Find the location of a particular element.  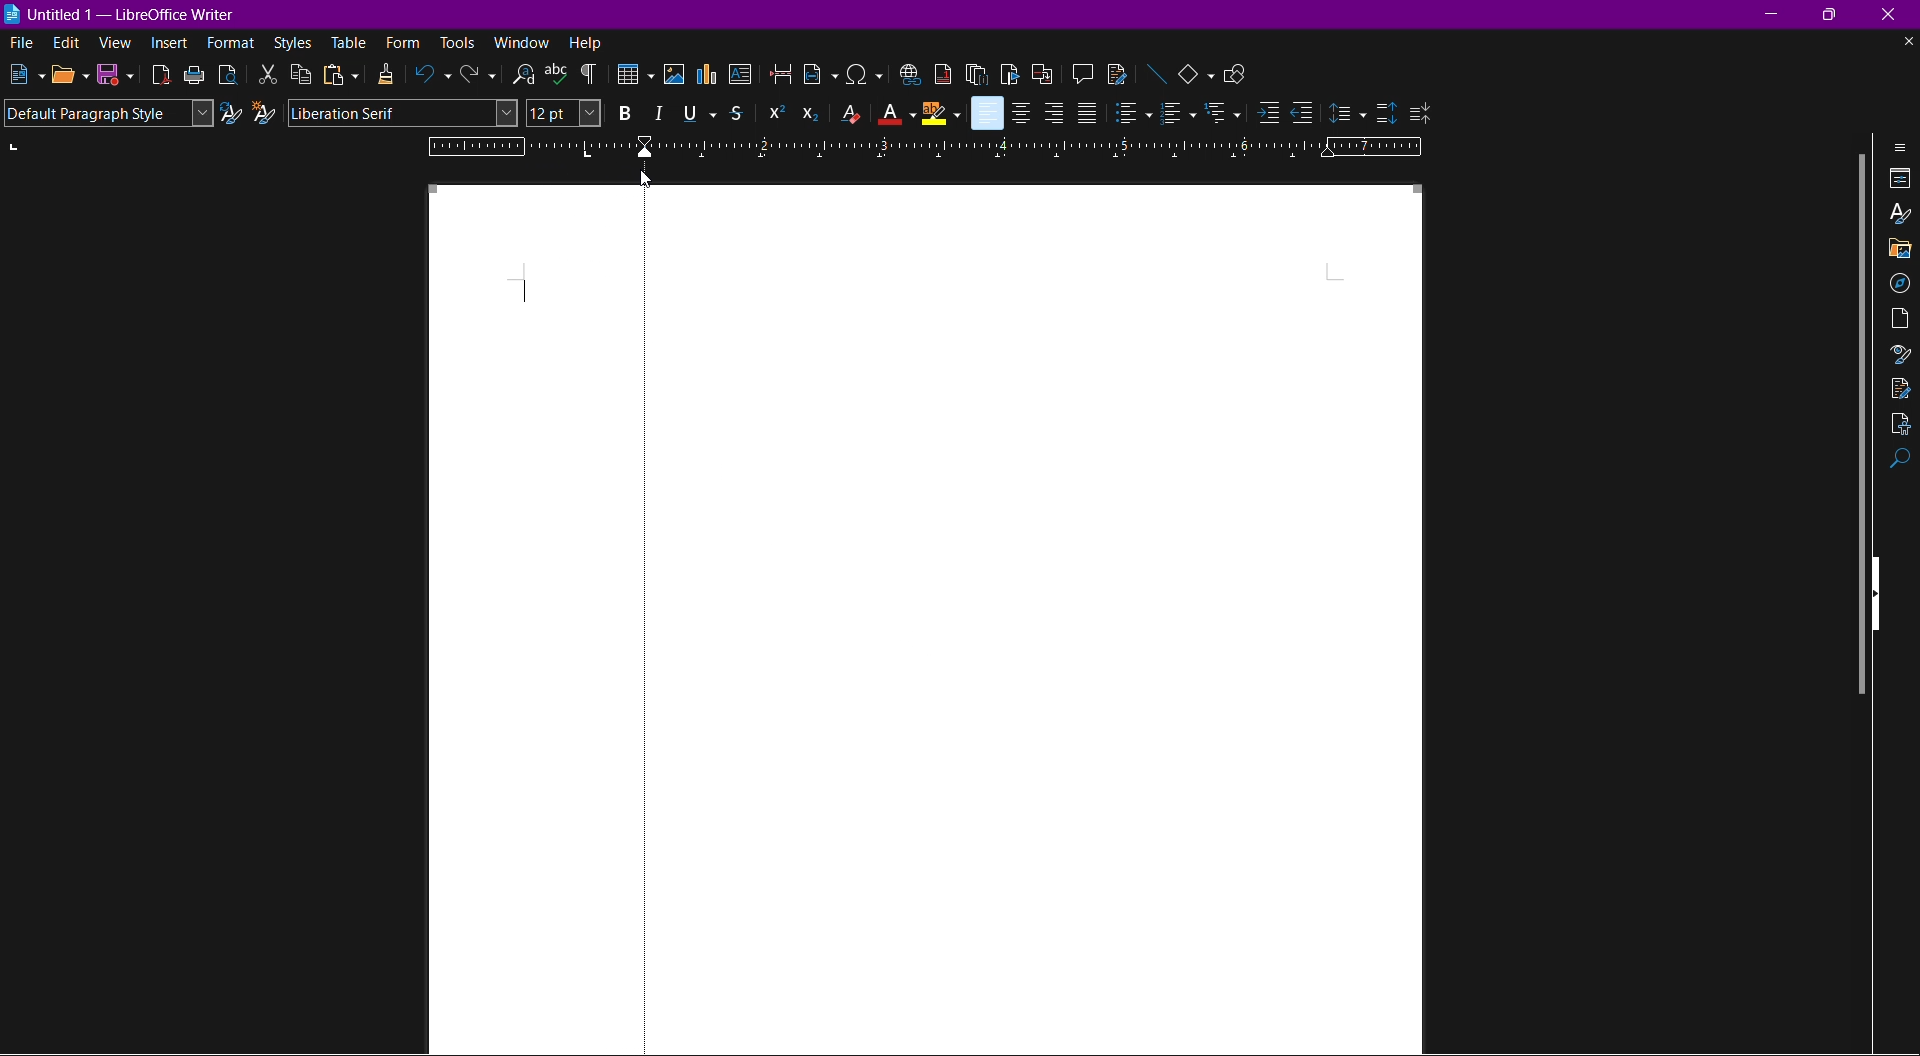

Justified is located at coordinates (1087, 113).